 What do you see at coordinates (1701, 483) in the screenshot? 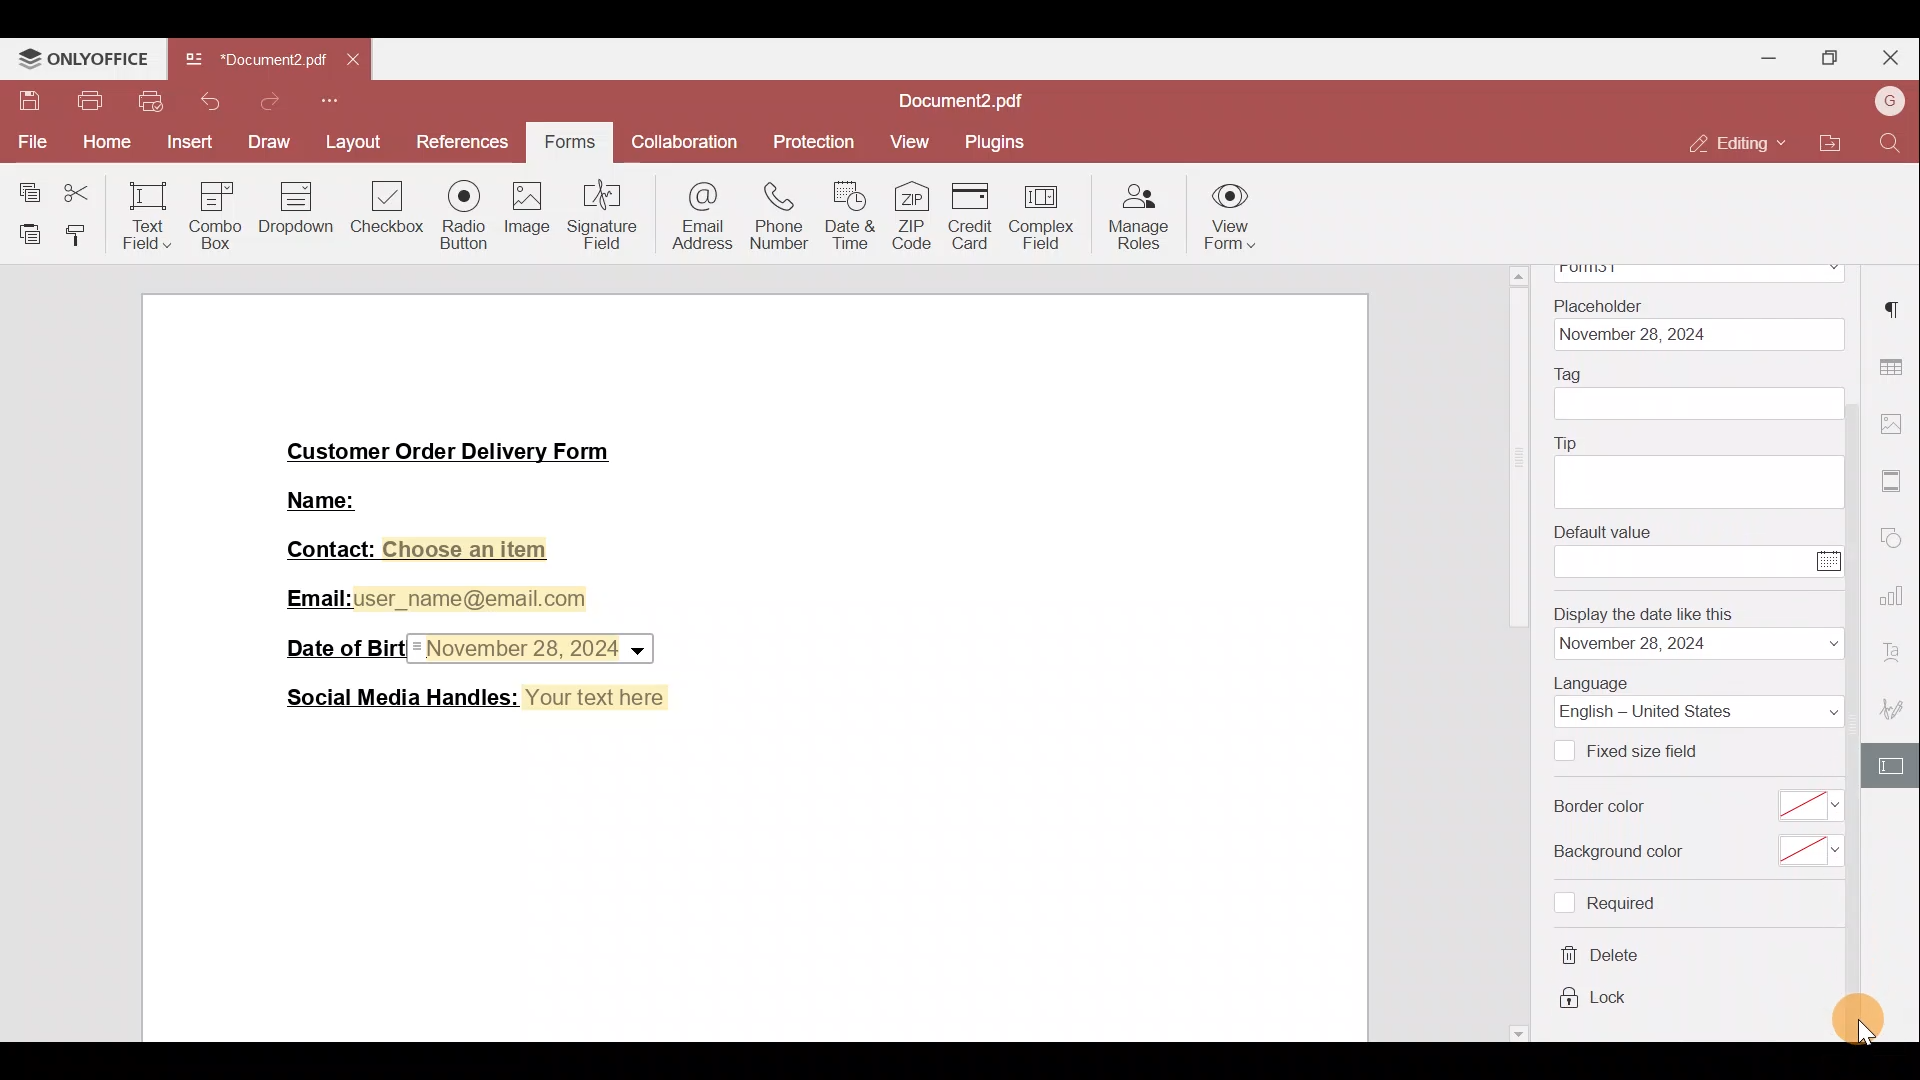
I see `tip` at bounding box center [1701, 483].